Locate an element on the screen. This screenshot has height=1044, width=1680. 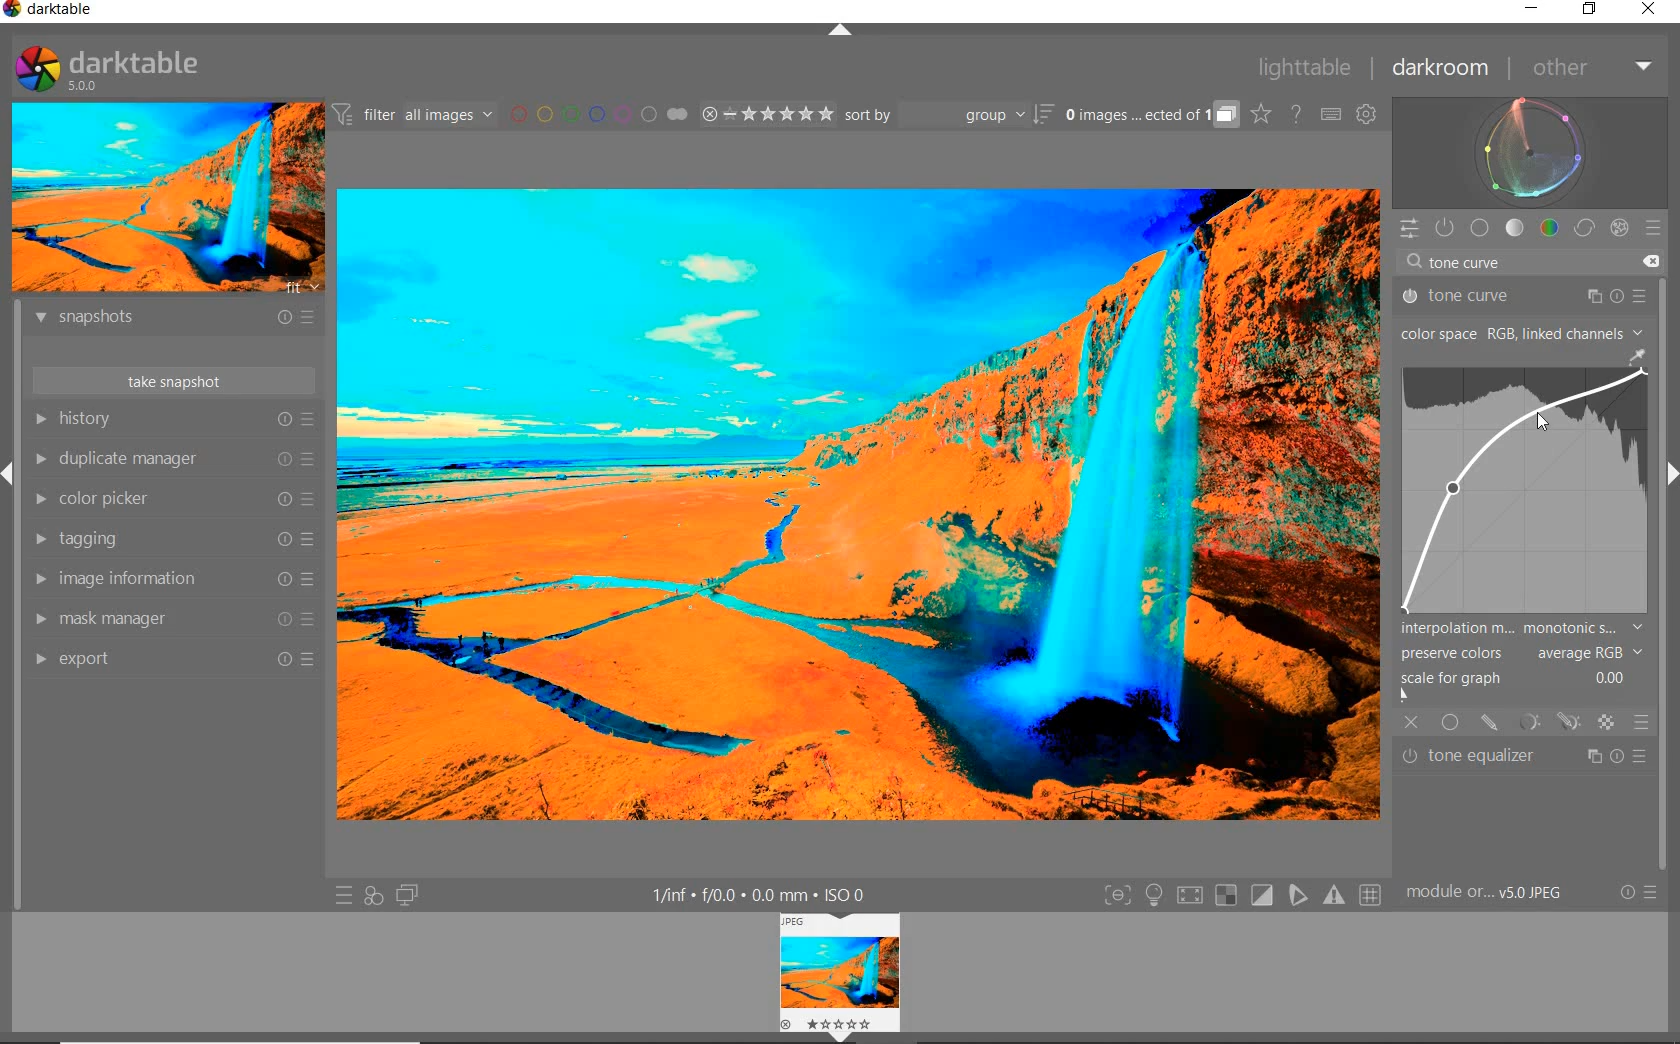
tone curve is located at coordinates (1521, 296).